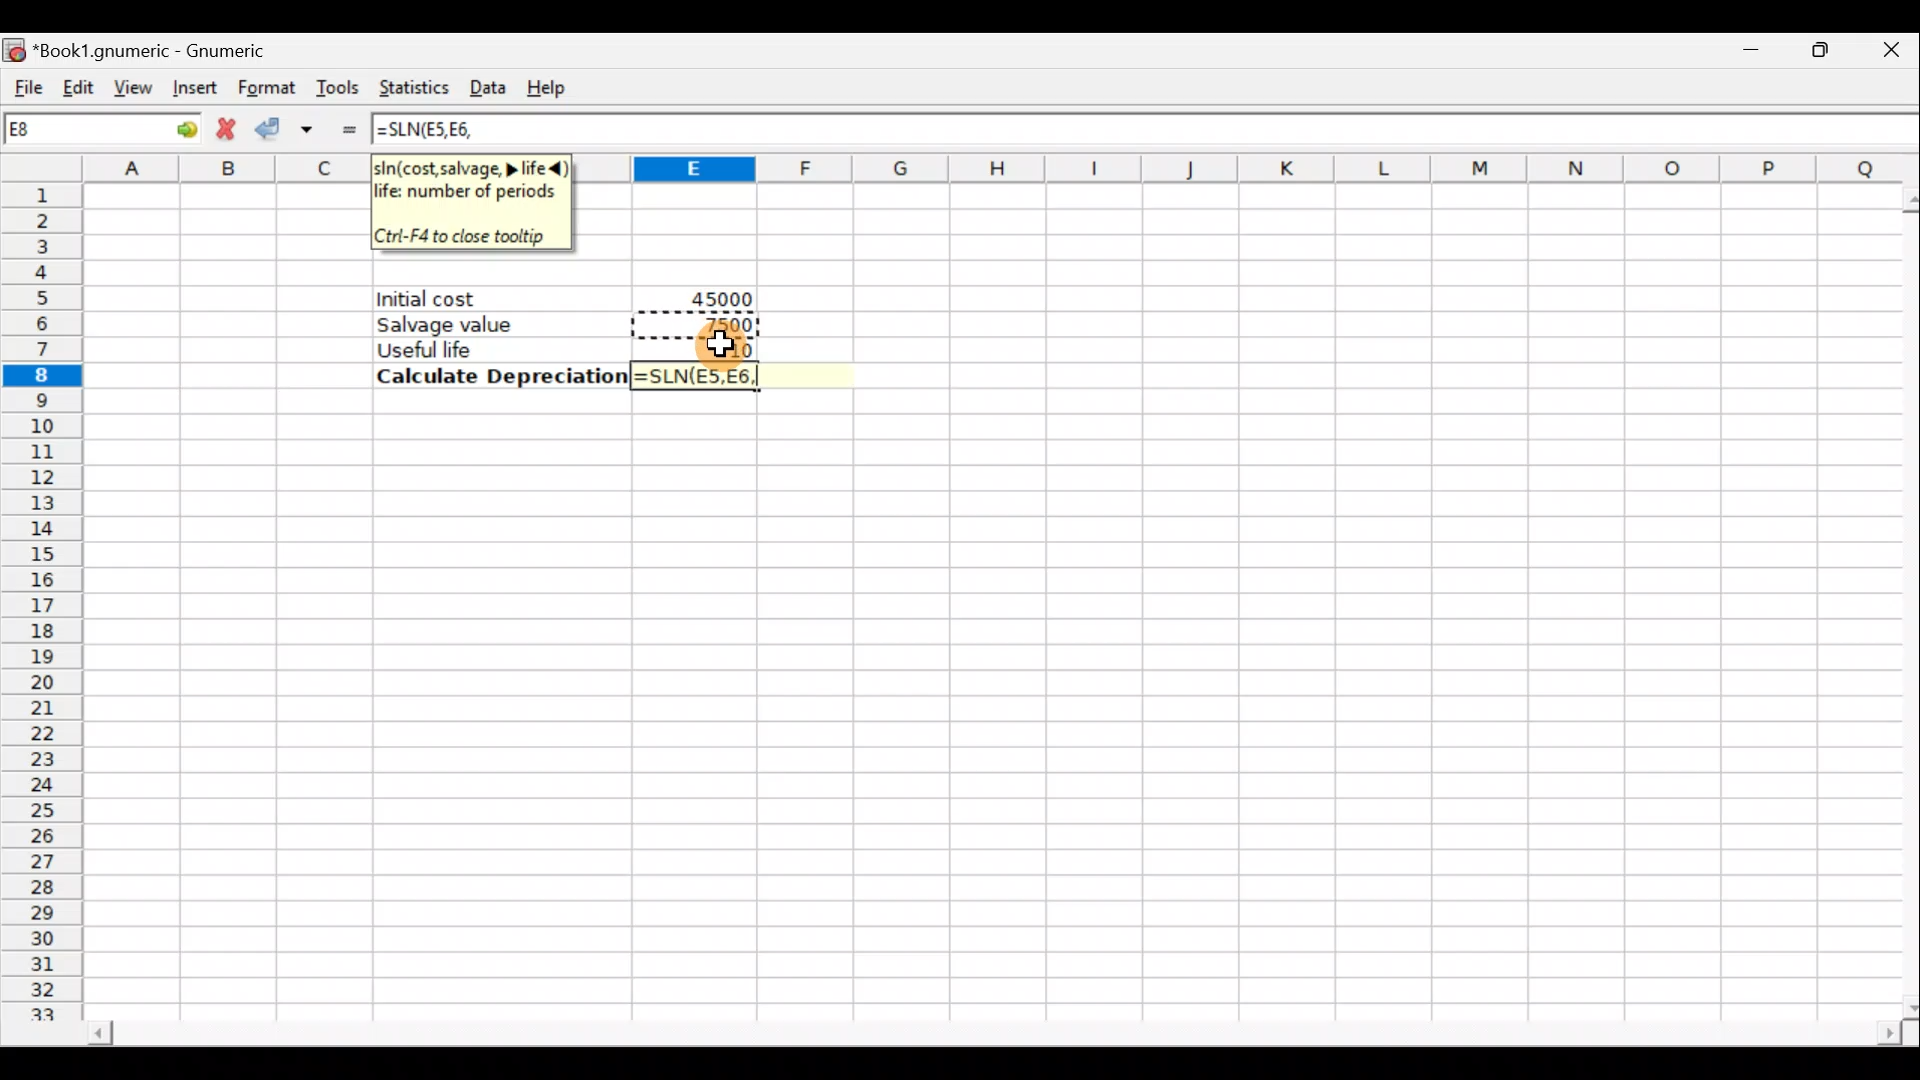  What do you see at coordinates (558, 81) in the screenshot?
I see `Help` at bounding box center [558, 81].